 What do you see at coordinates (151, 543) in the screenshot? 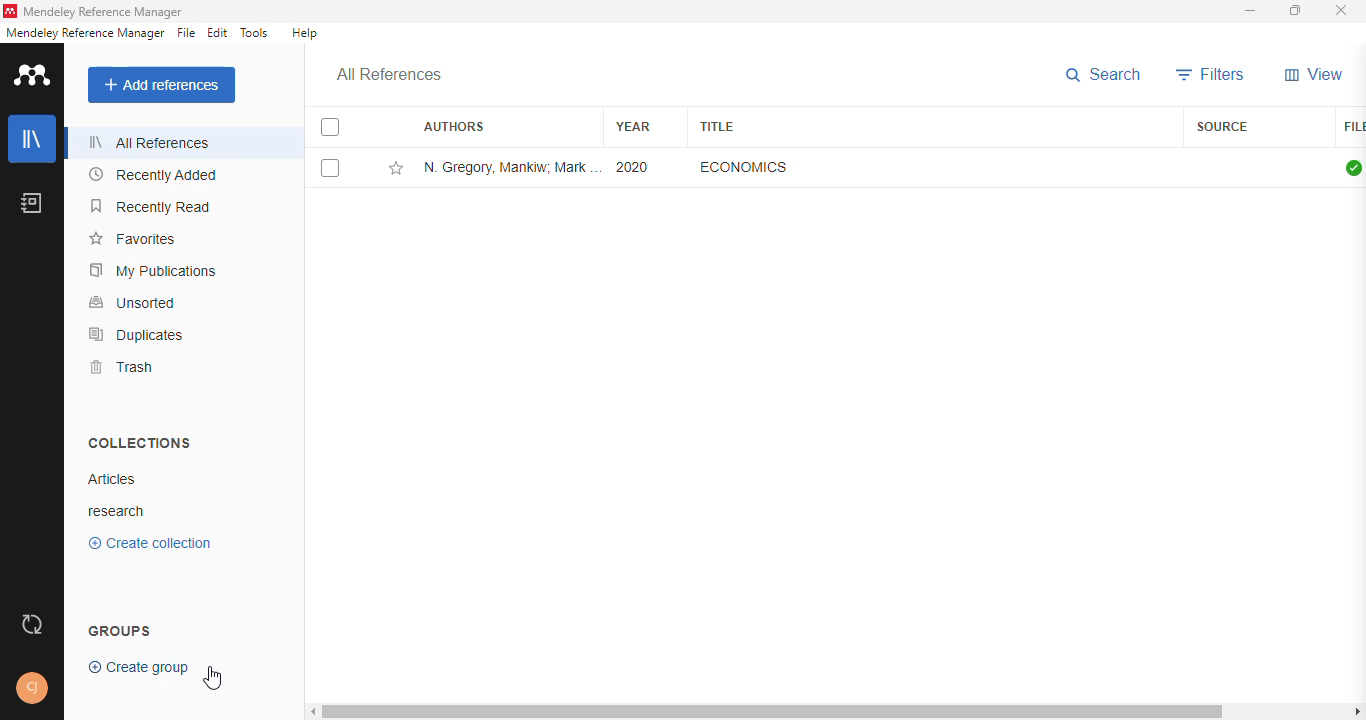
I see `create collection` at bounding box center [151, 543].